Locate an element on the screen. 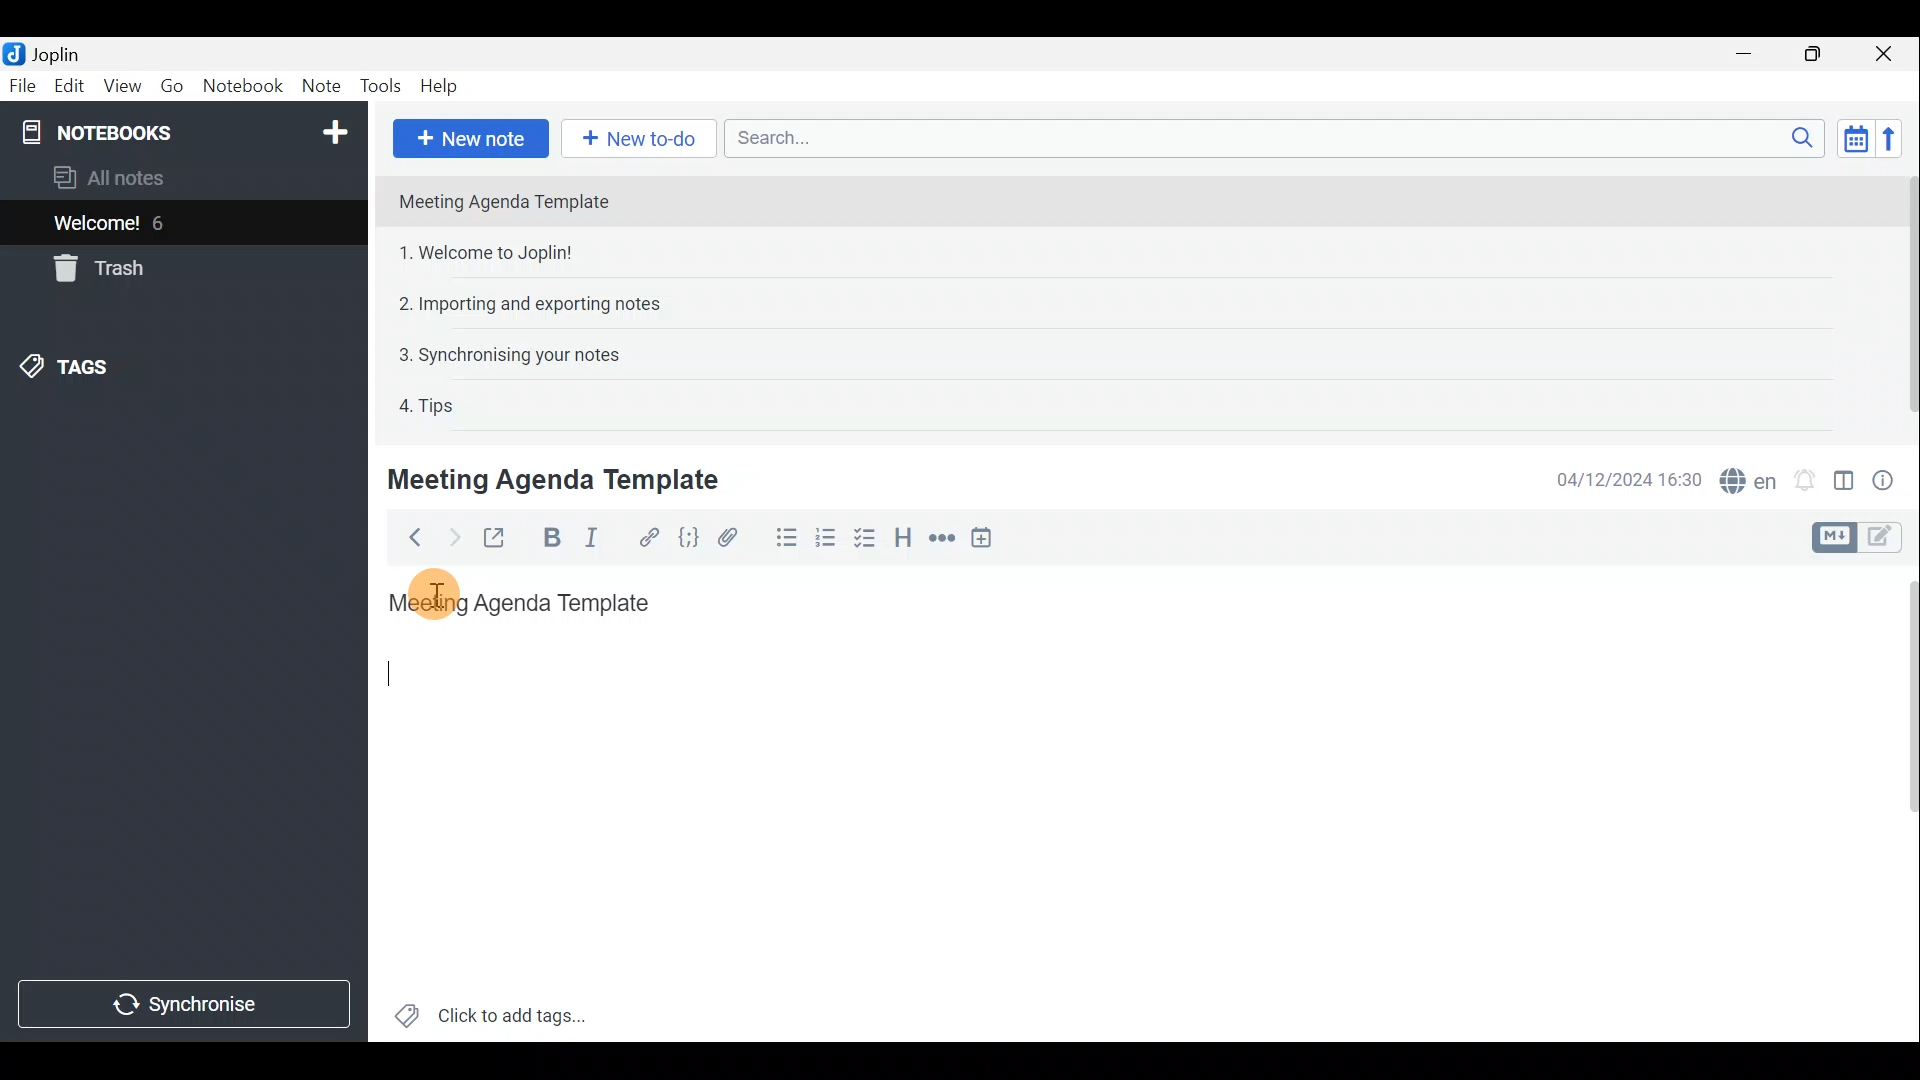  Toggle editors is located at coordinates (1831, 538).